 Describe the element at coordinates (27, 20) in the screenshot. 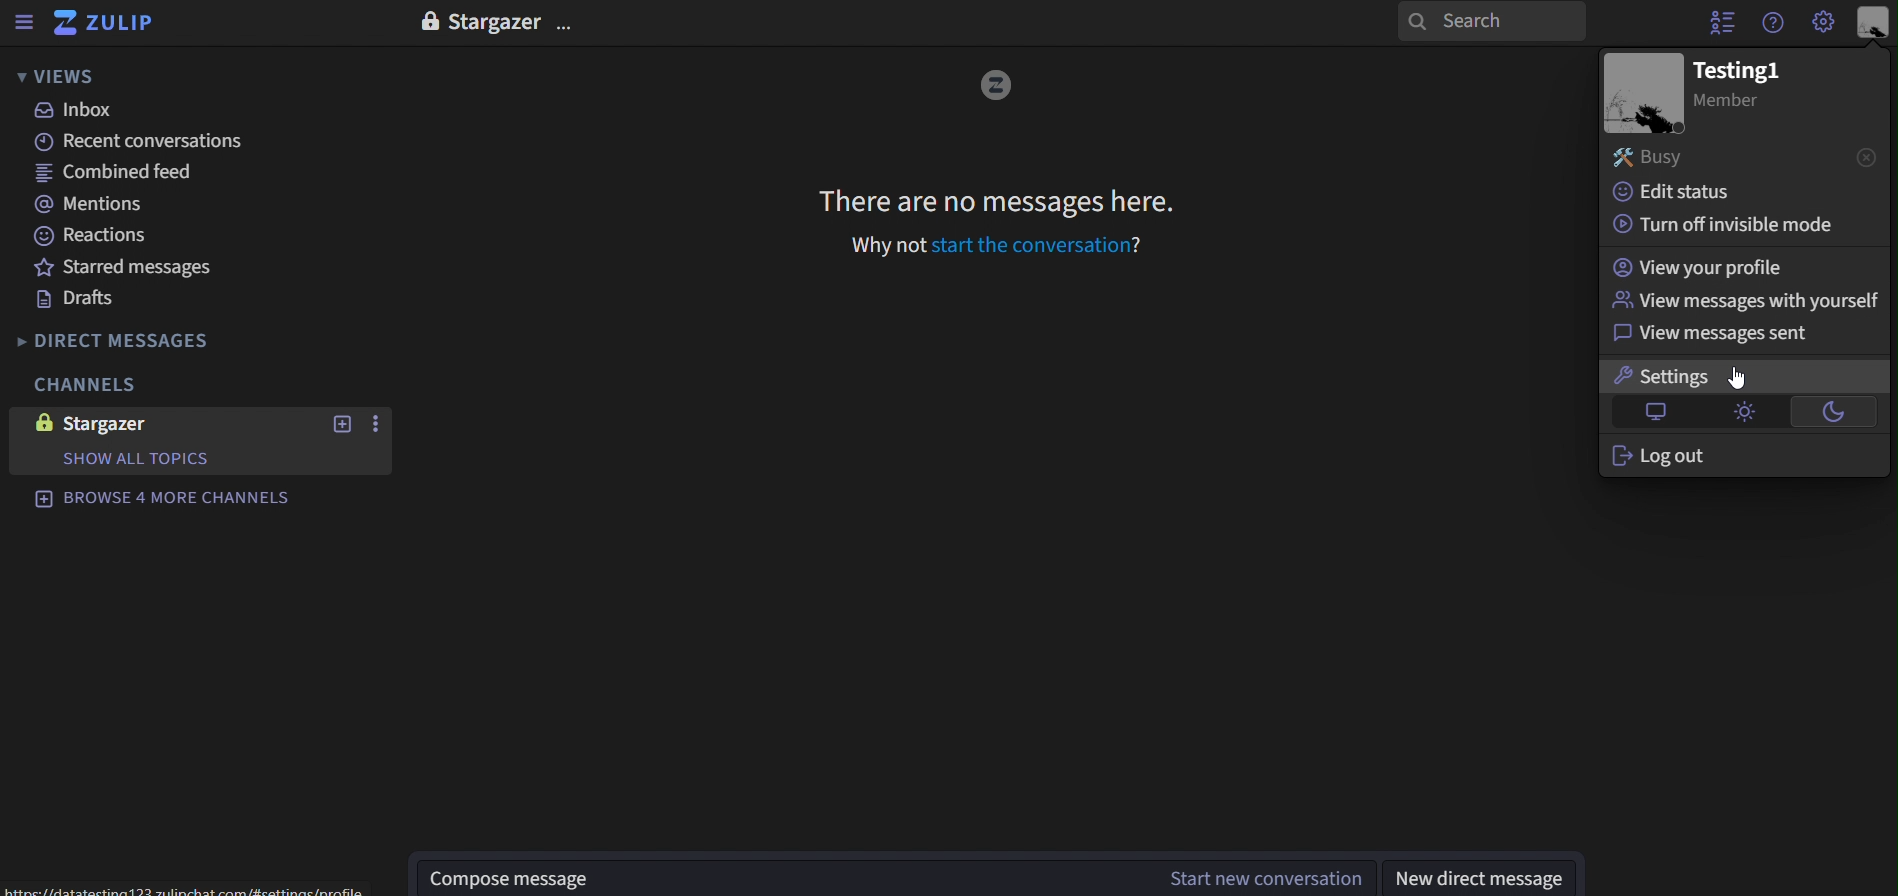

I see `sidebar` at that location.